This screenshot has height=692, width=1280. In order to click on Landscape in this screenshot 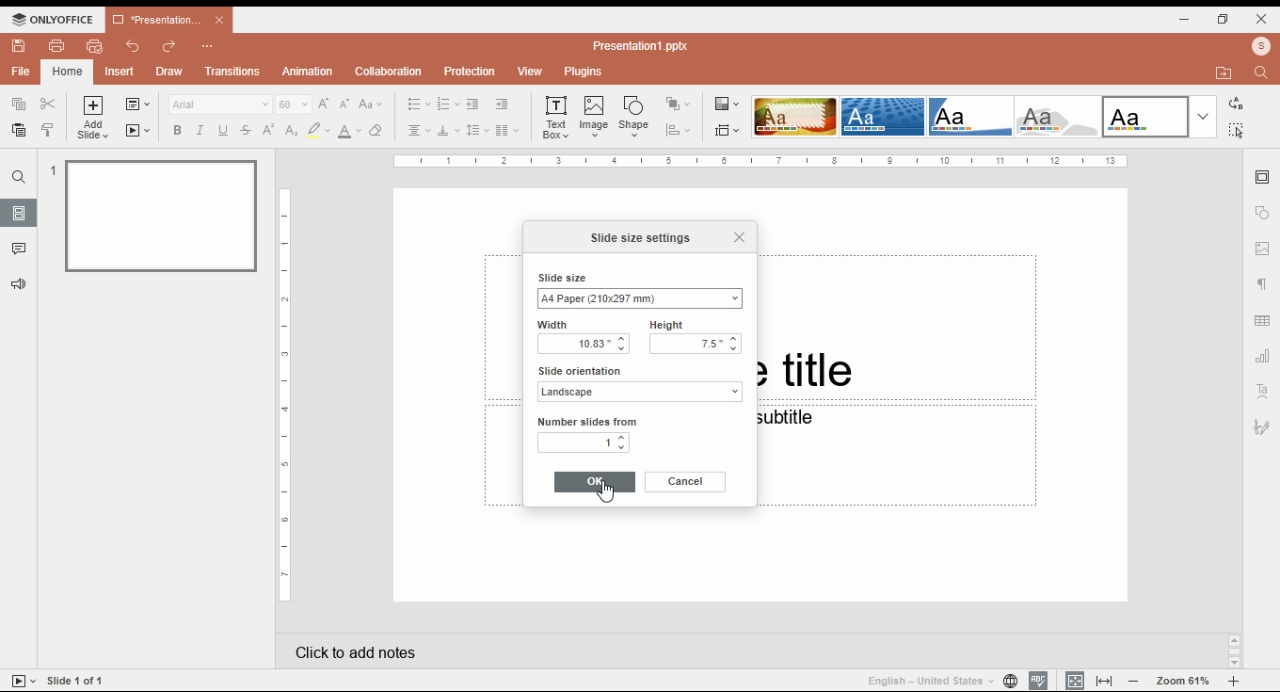, I will do `click(638, 393)`.